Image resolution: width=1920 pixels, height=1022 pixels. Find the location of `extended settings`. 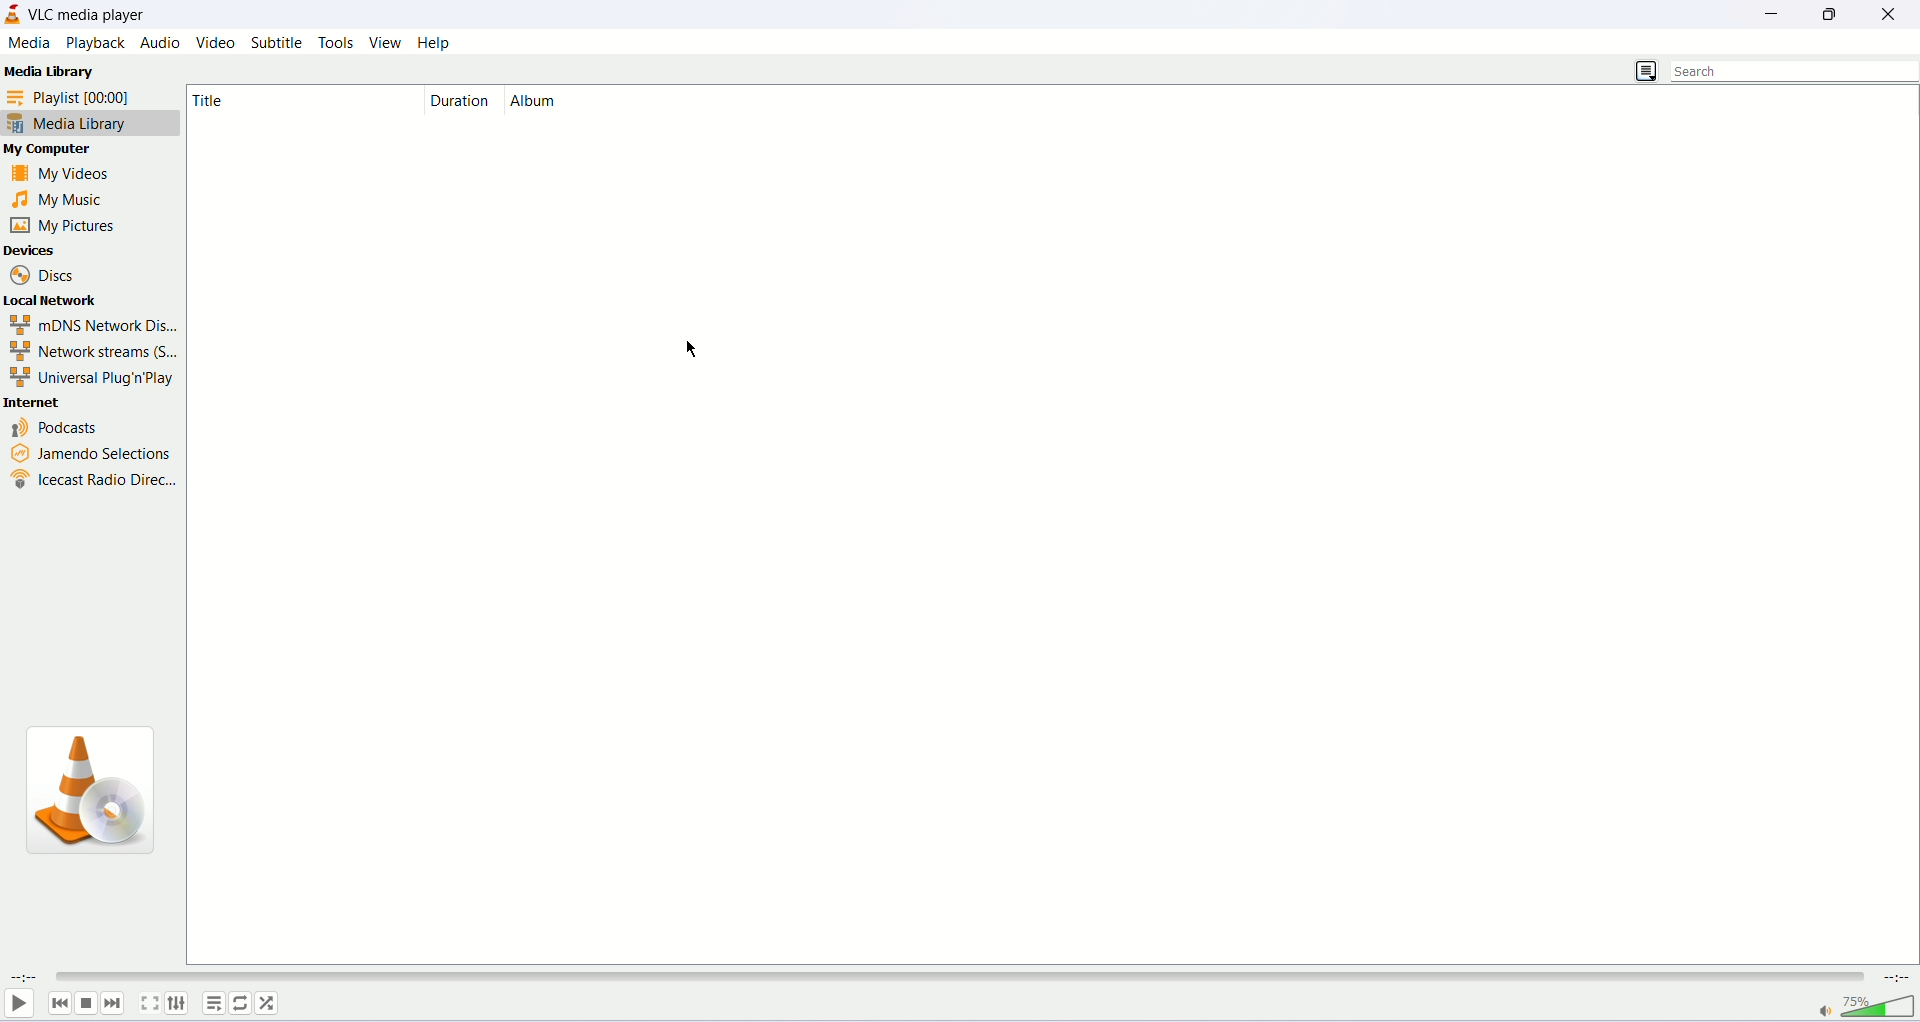

extended settings is located at coordinates (181, 1003).